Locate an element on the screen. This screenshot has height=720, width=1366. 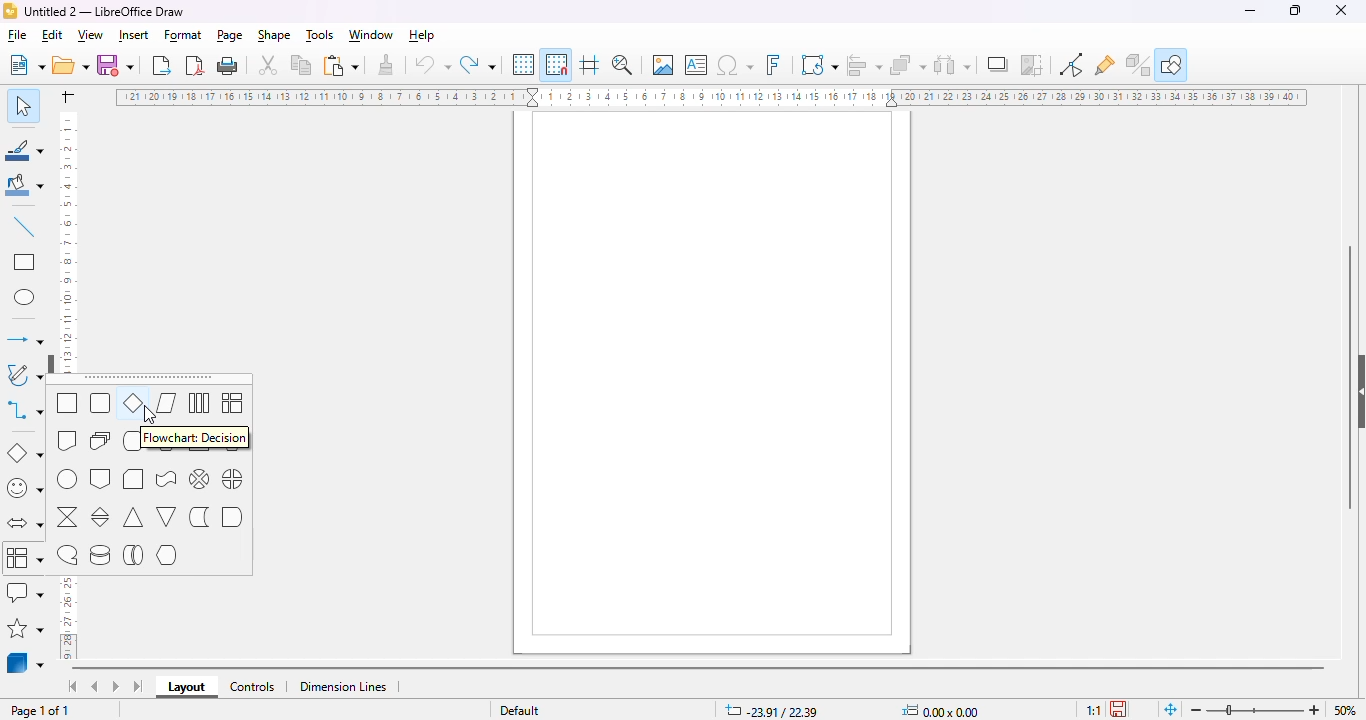
zoom out is located at coordinates (1197, 710).